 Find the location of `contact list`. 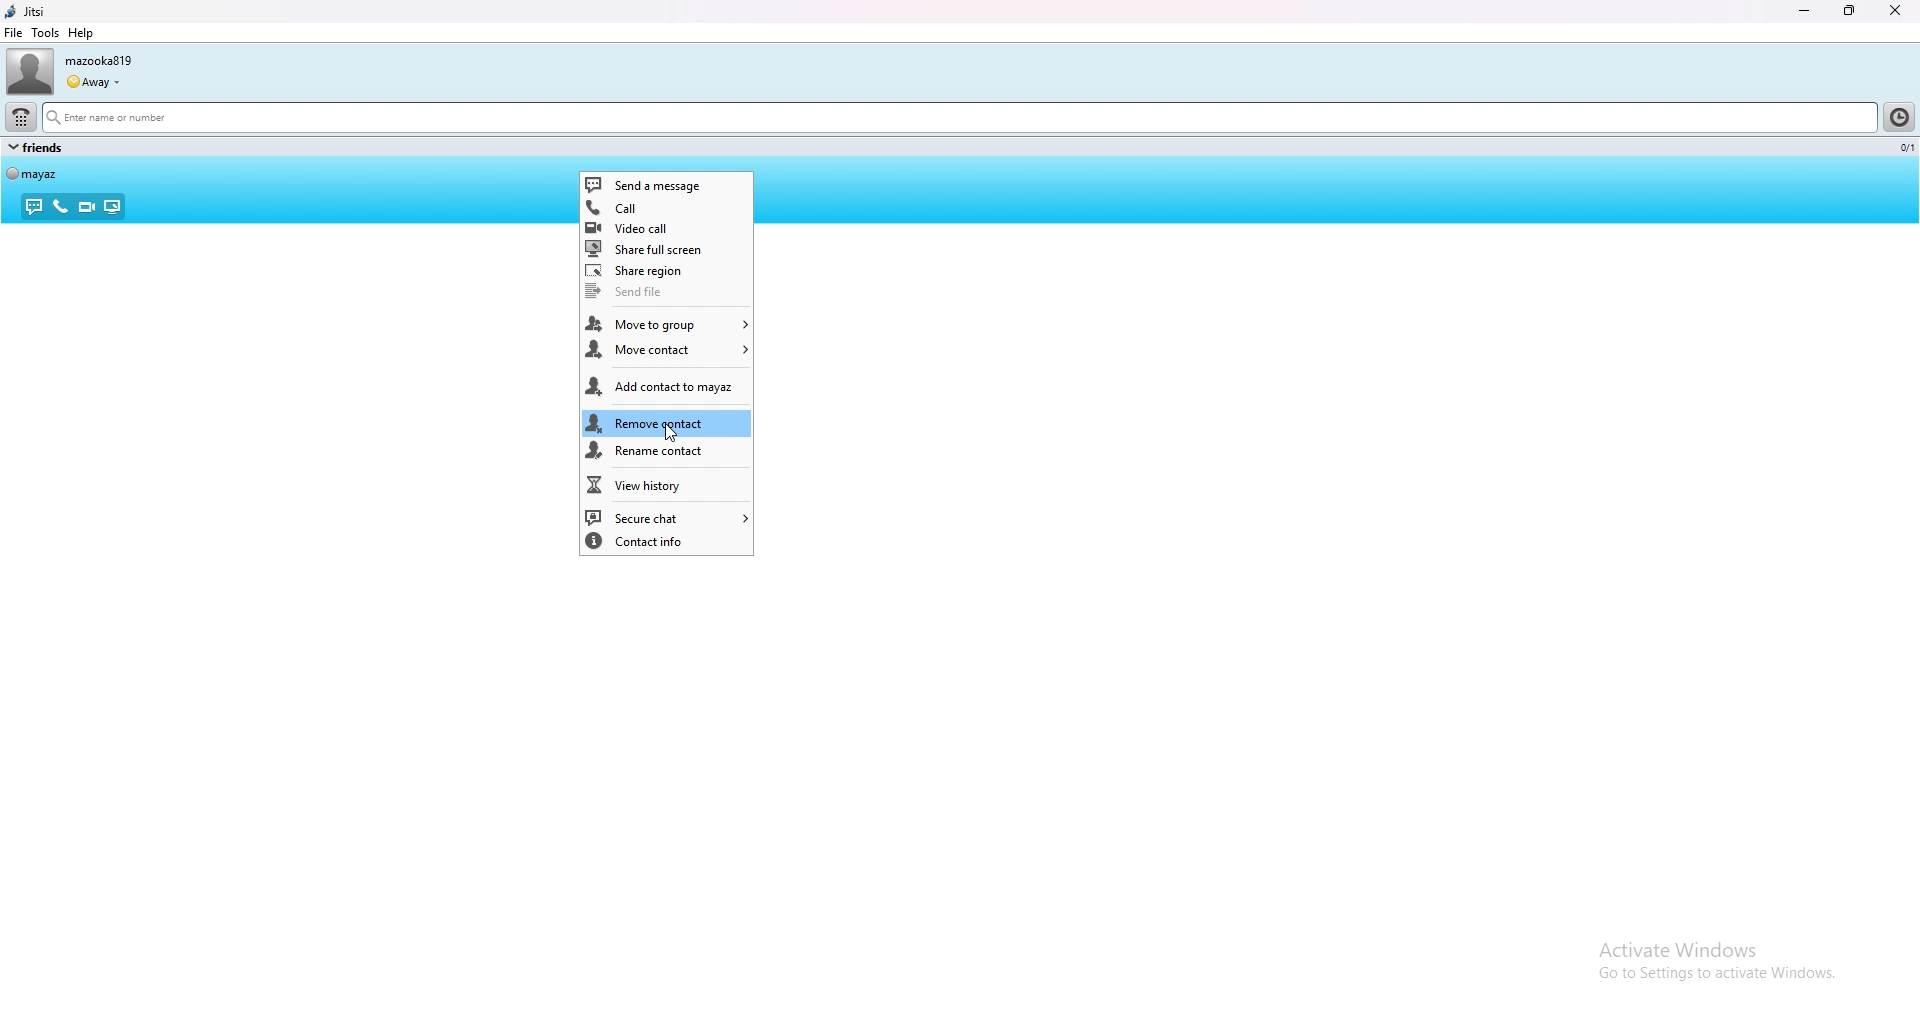

contact list is located at coordinates (1902, 116).